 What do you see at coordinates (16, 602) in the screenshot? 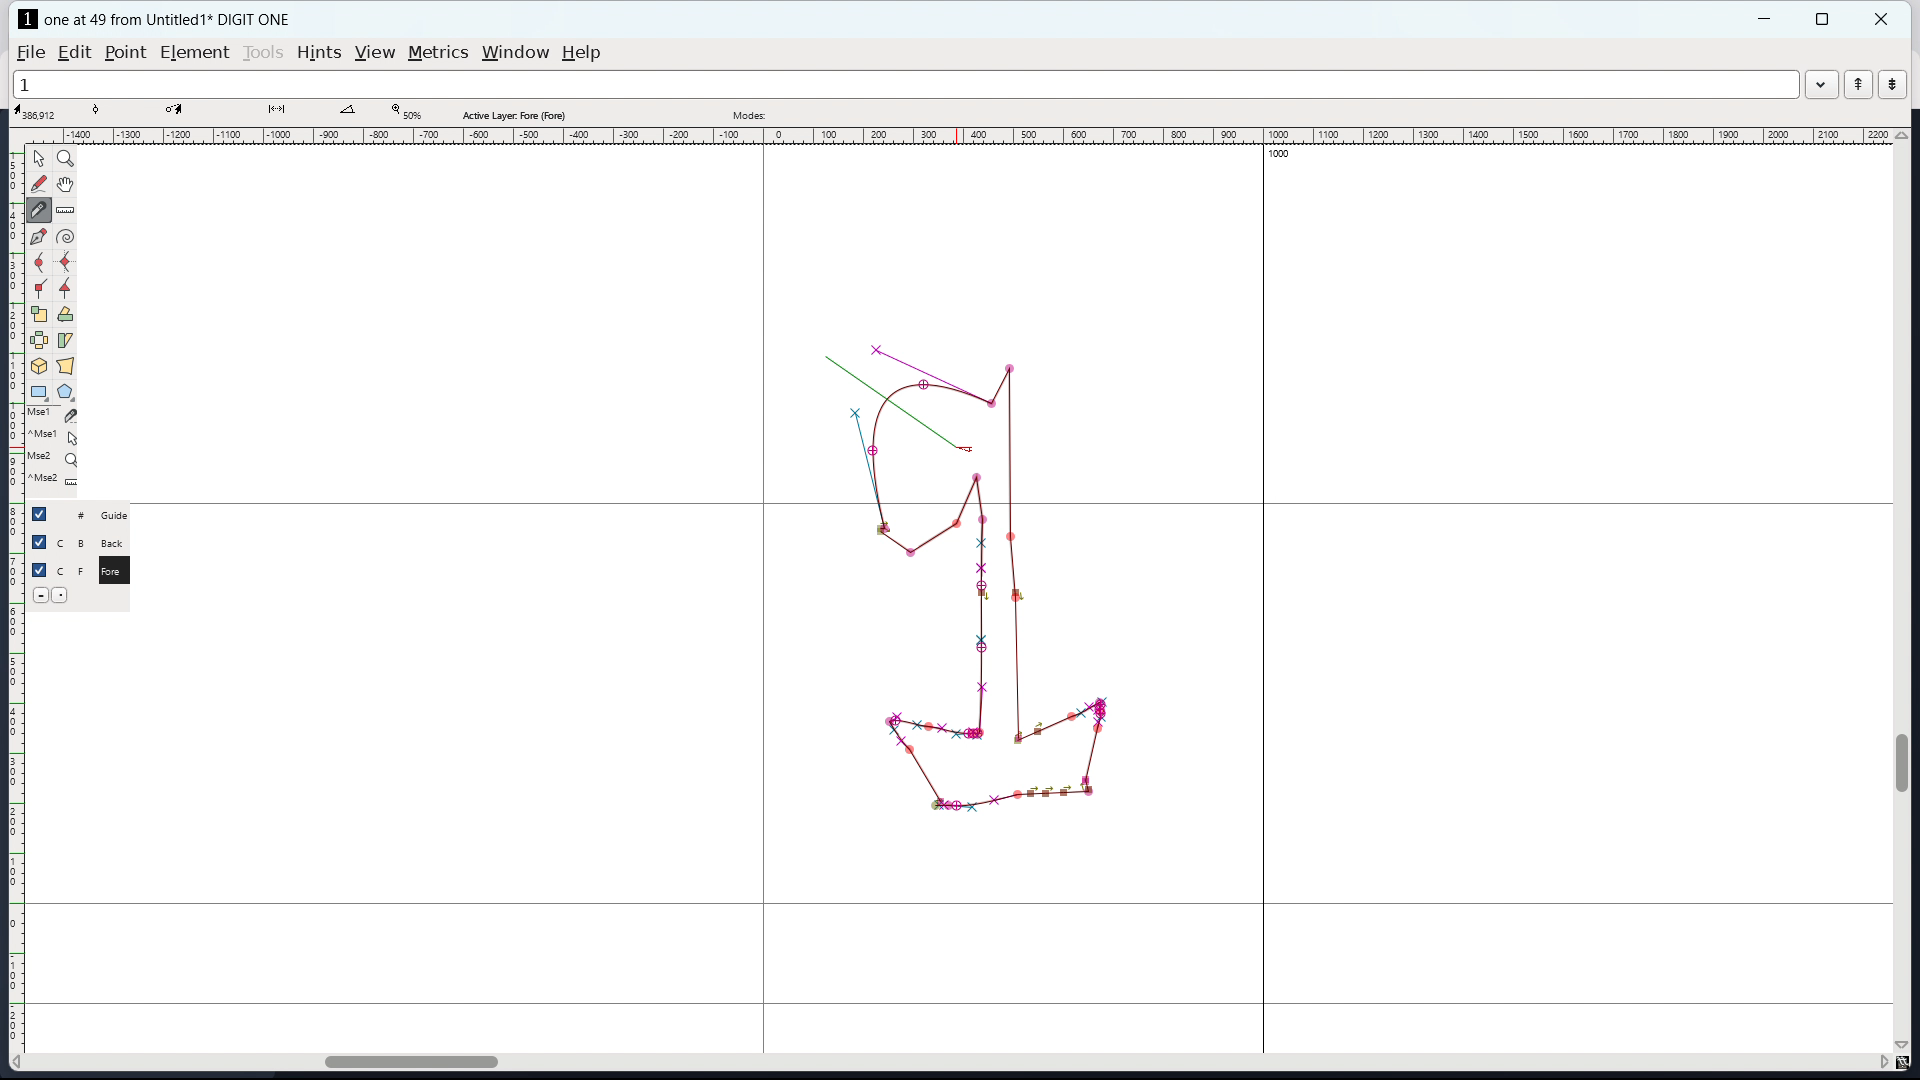
I see `vertical ruler` at bounding box center [16, 602].